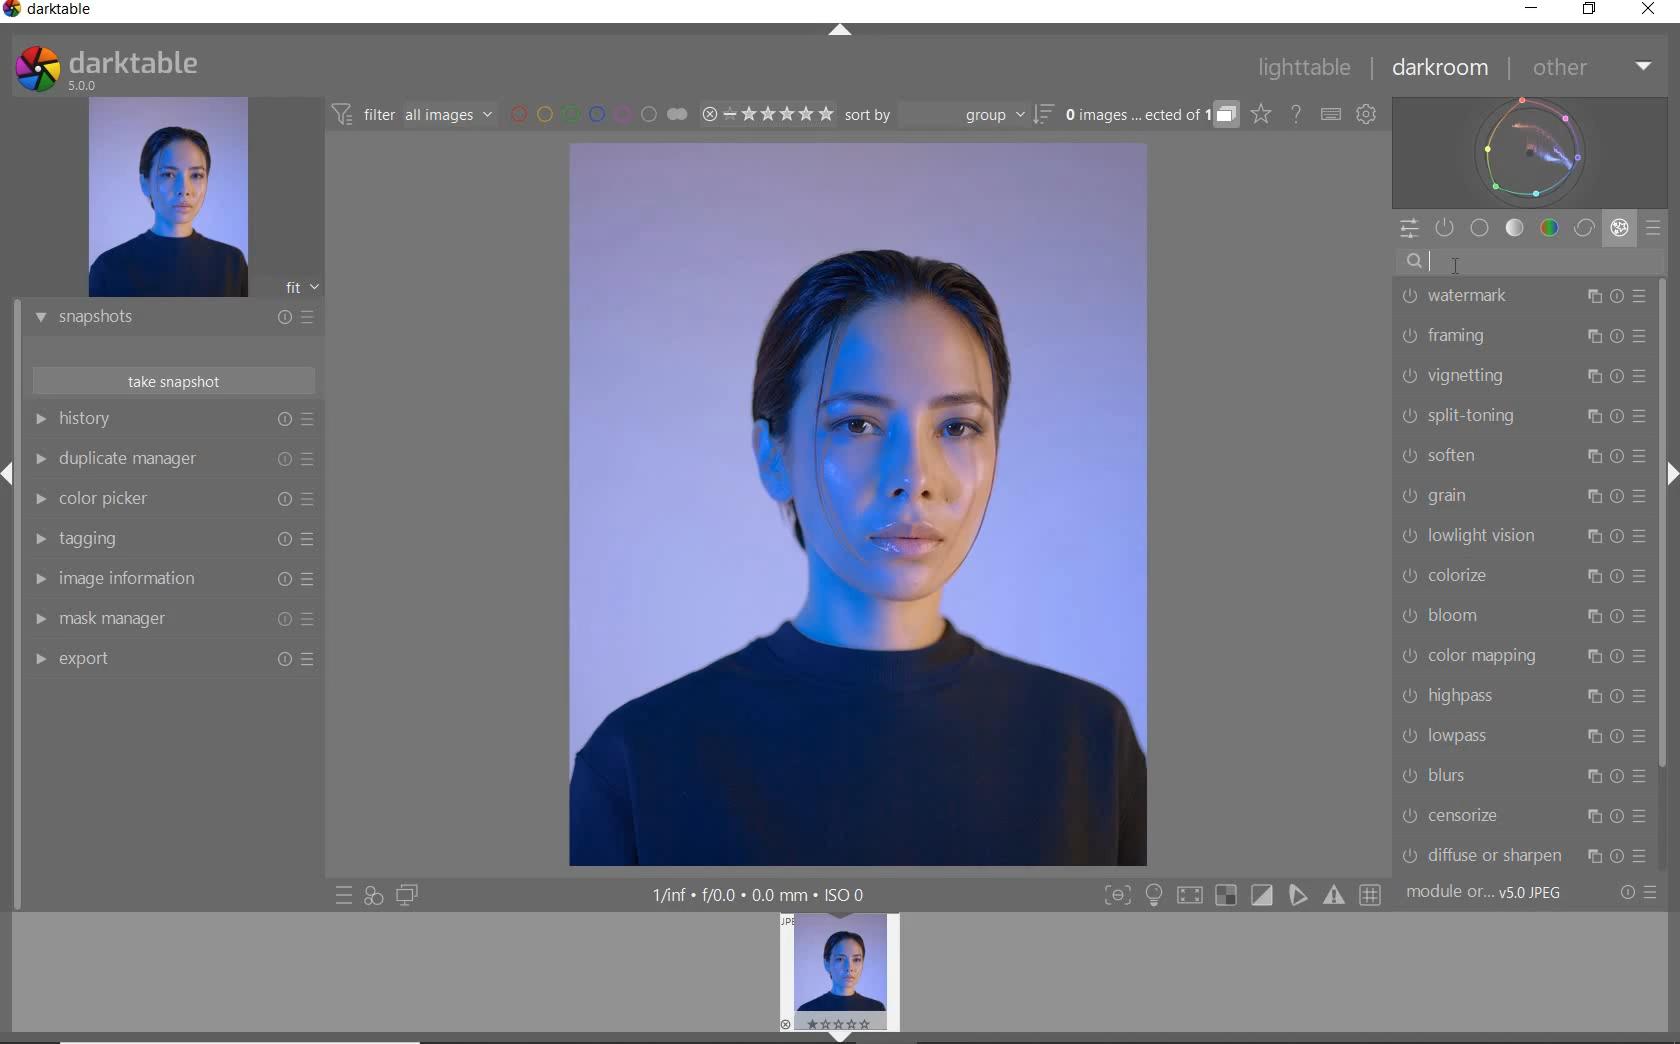  I want to click on Button, so click(1117, 897).